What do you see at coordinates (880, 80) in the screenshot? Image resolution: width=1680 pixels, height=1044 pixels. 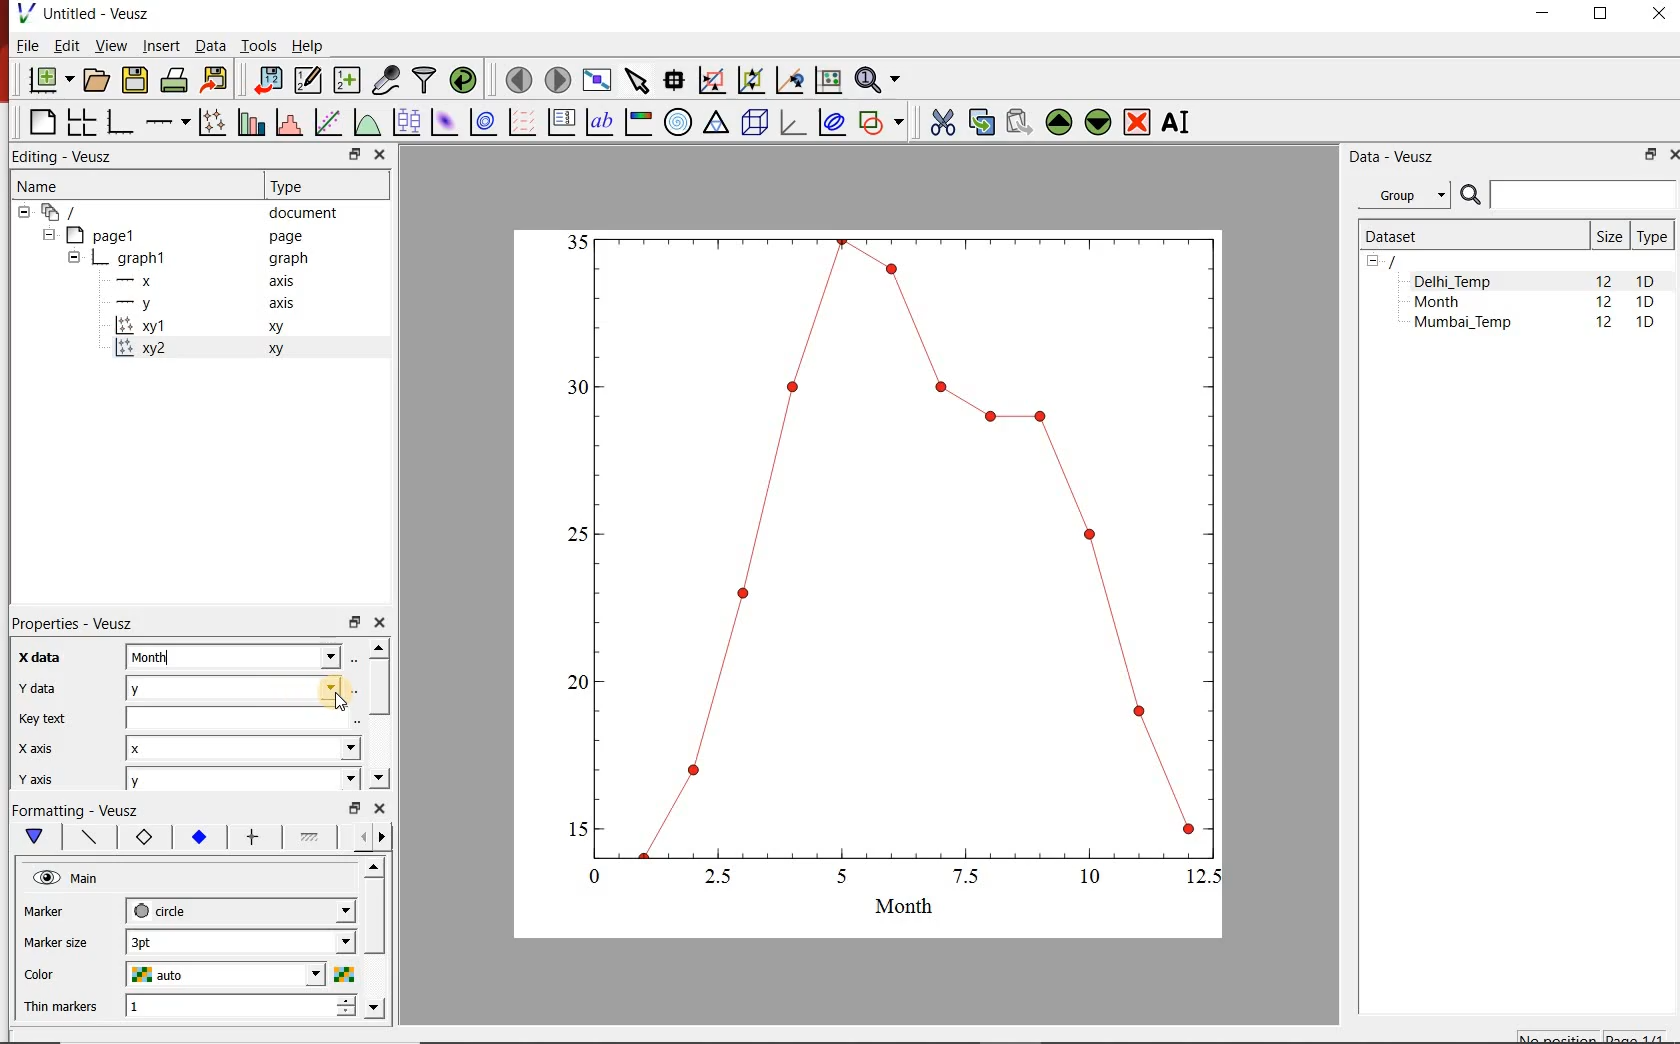 I see `zoom functions menu` at bounding box center [880, 80].